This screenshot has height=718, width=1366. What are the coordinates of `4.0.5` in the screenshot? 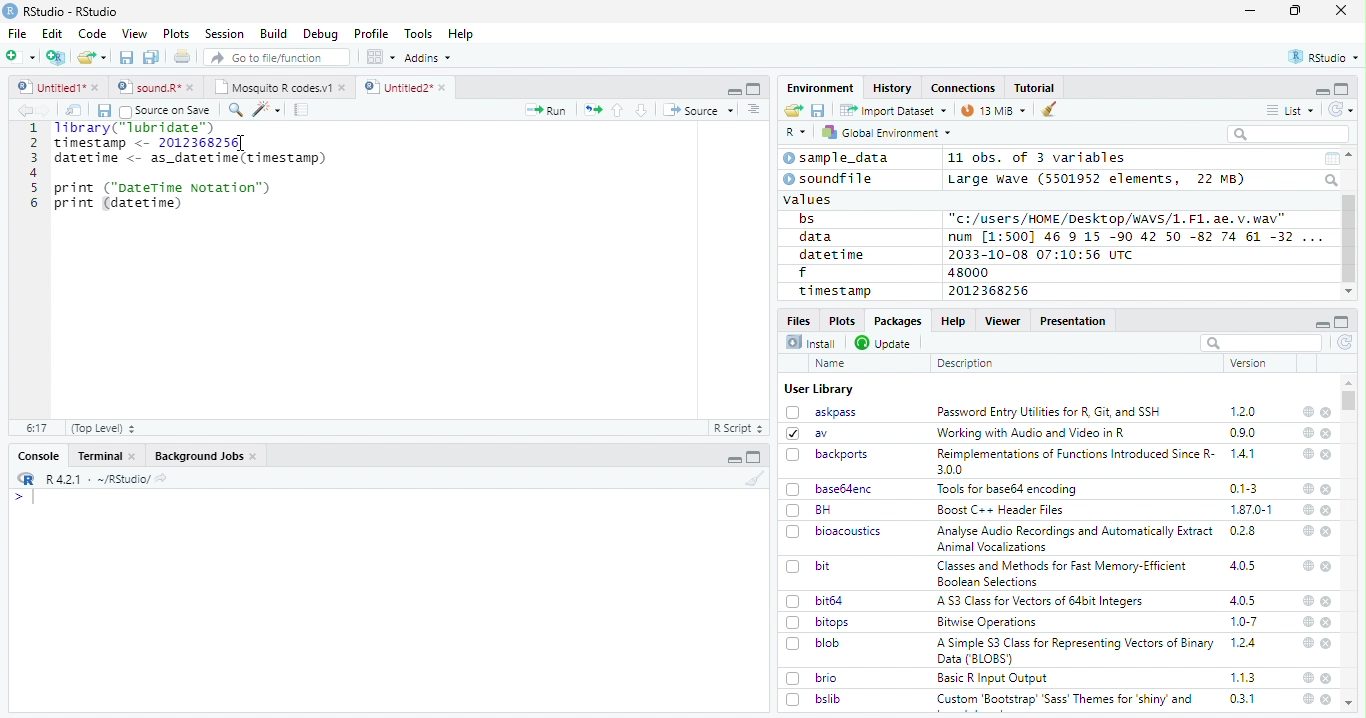 It's located at (1243, 600).